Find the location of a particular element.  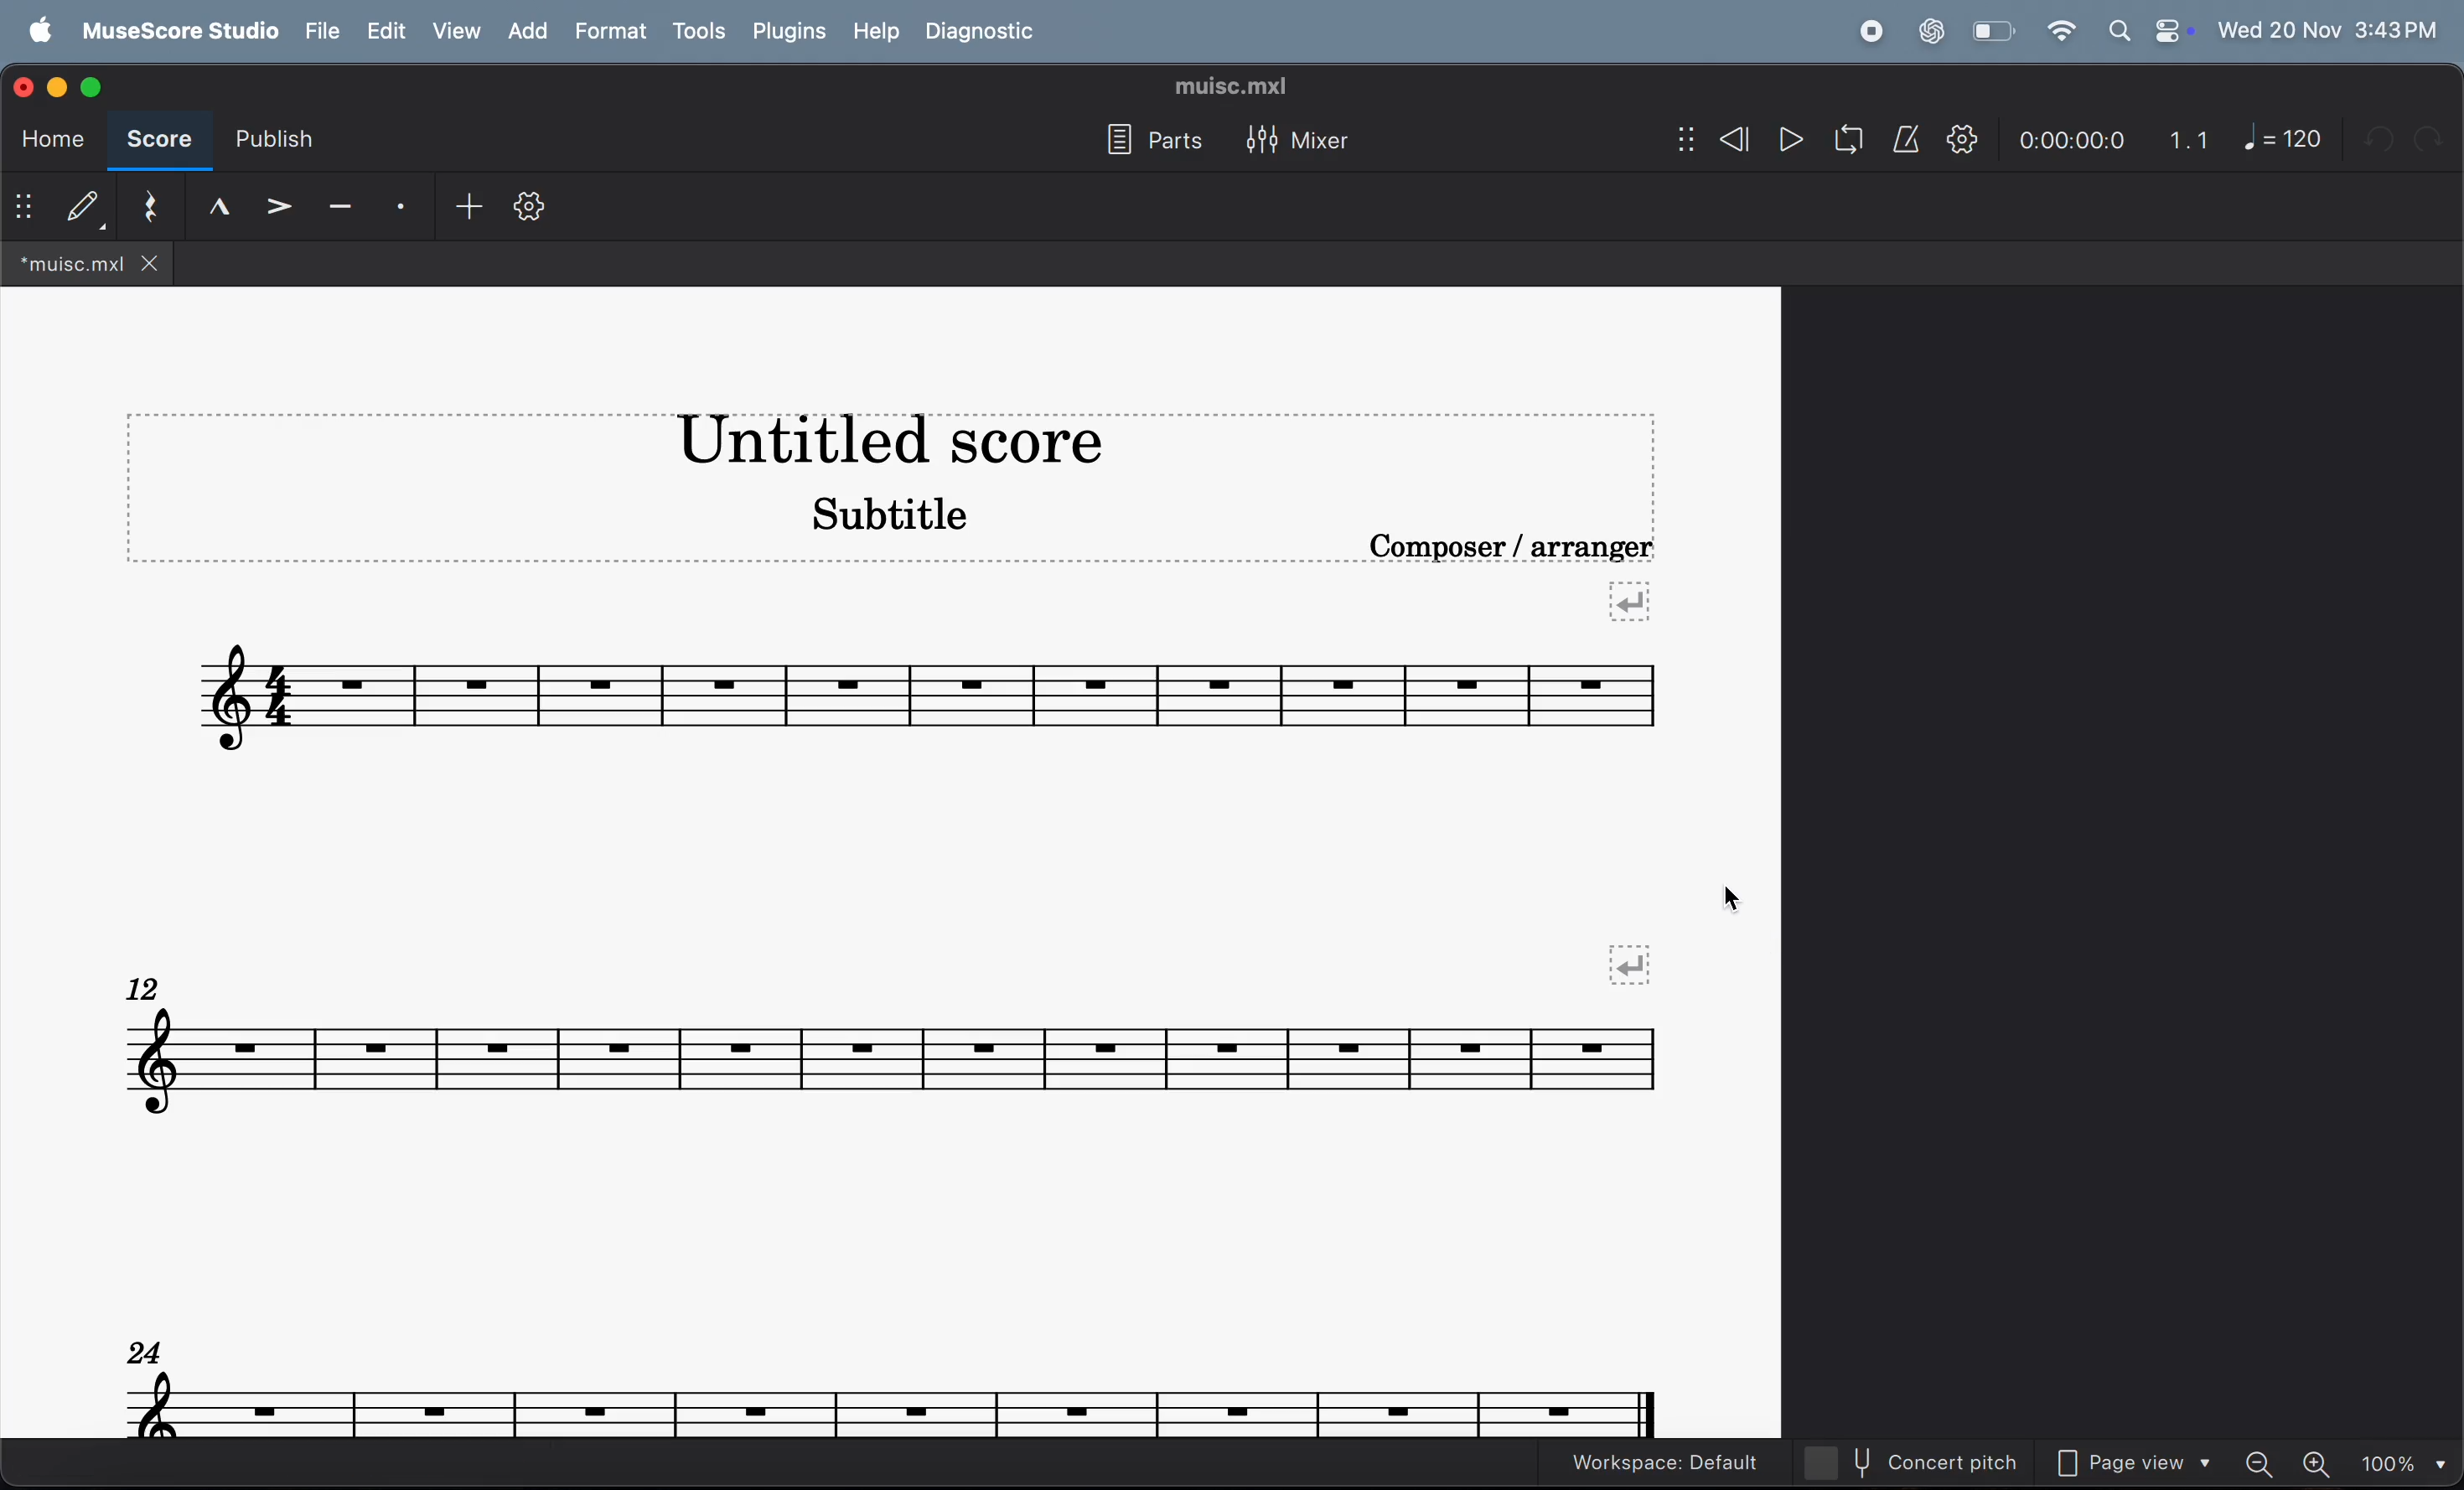

plugins is located at coordinates (792, 33).